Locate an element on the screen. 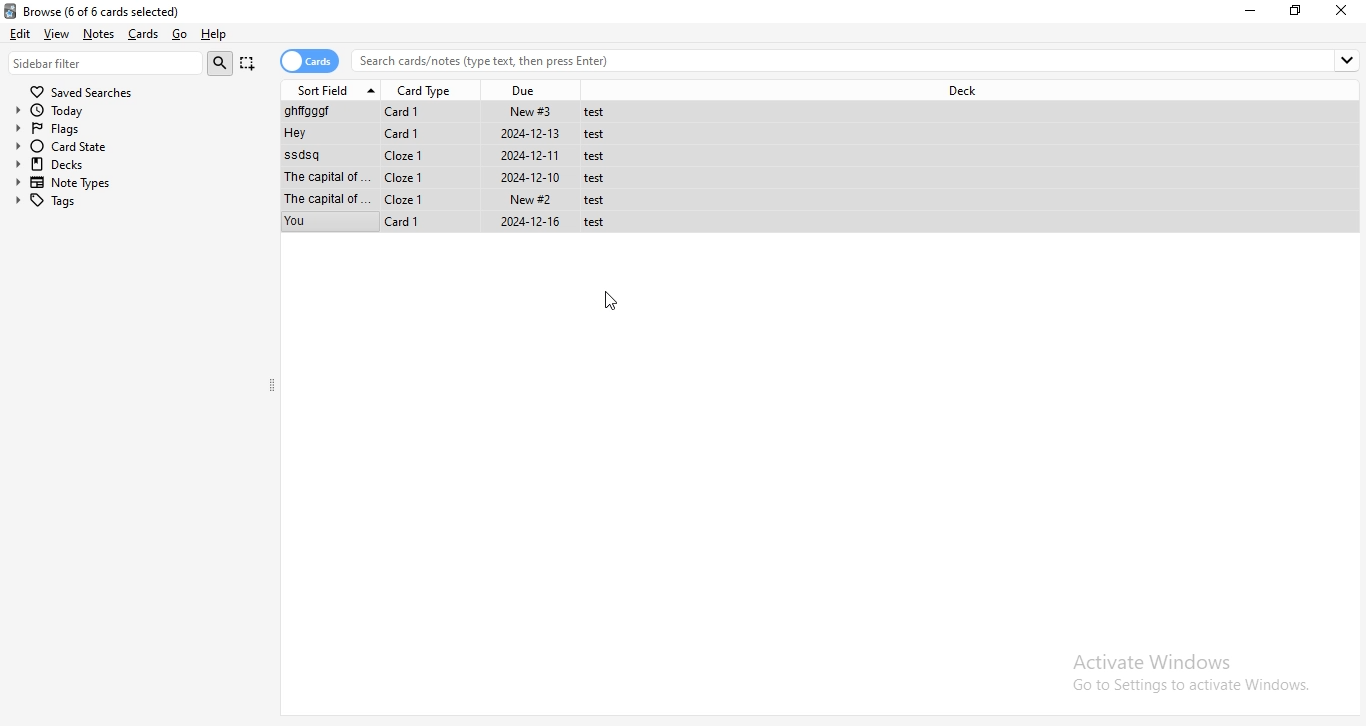 This screenshot has width=1366, height=726. tags is located at coordinates (135, 202).